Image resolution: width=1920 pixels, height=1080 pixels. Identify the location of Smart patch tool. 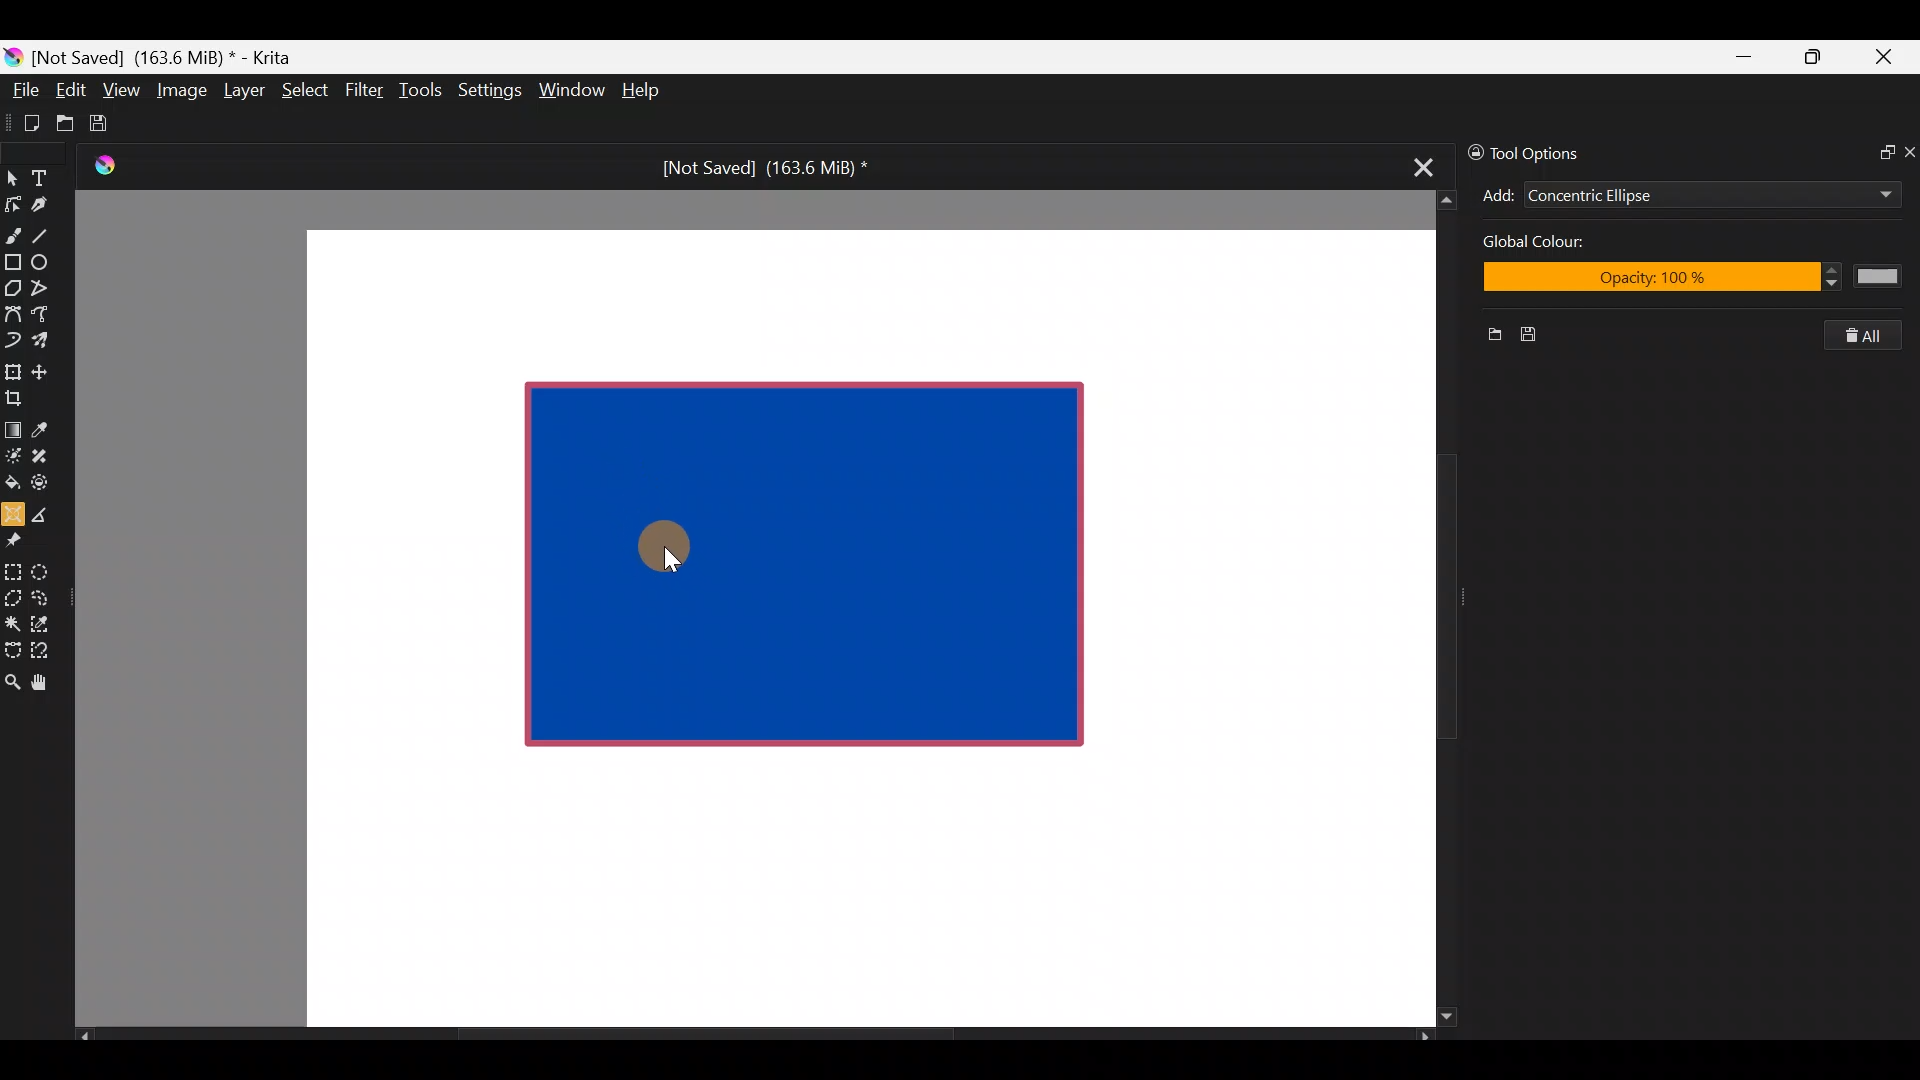
(46, 455).